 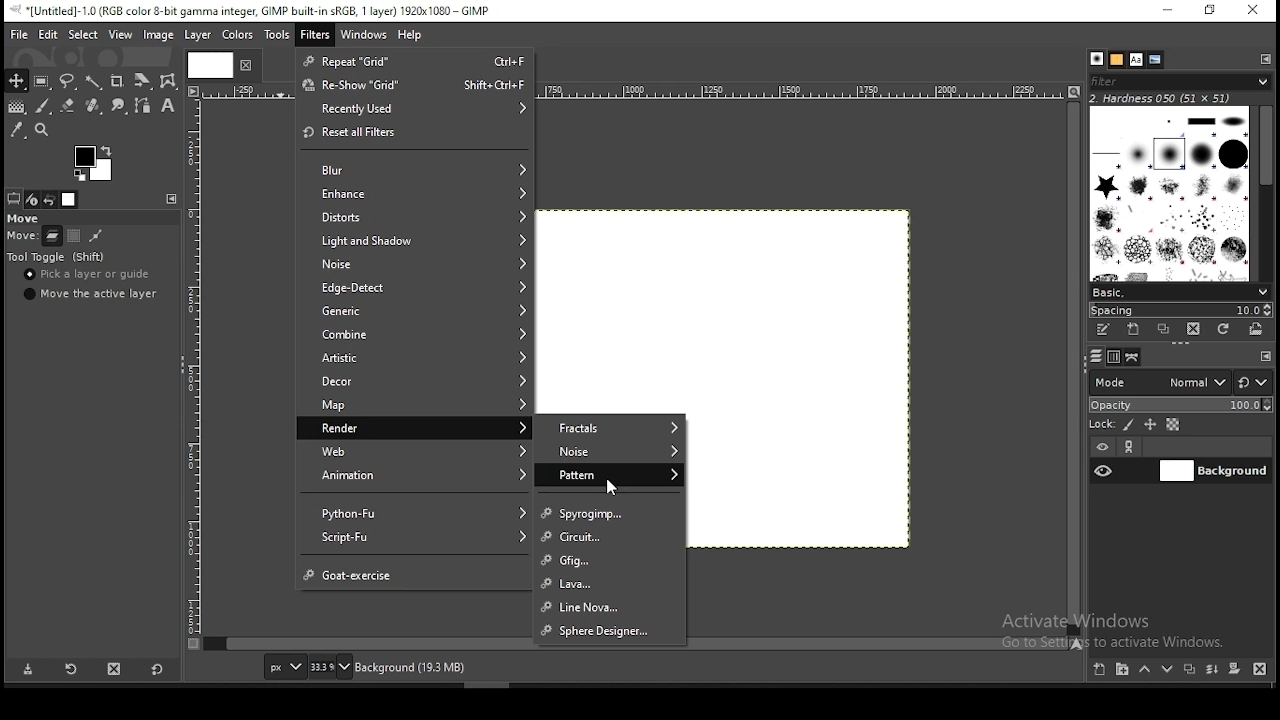 I want to click on move layer on step up, so click(x=1148, y=670).